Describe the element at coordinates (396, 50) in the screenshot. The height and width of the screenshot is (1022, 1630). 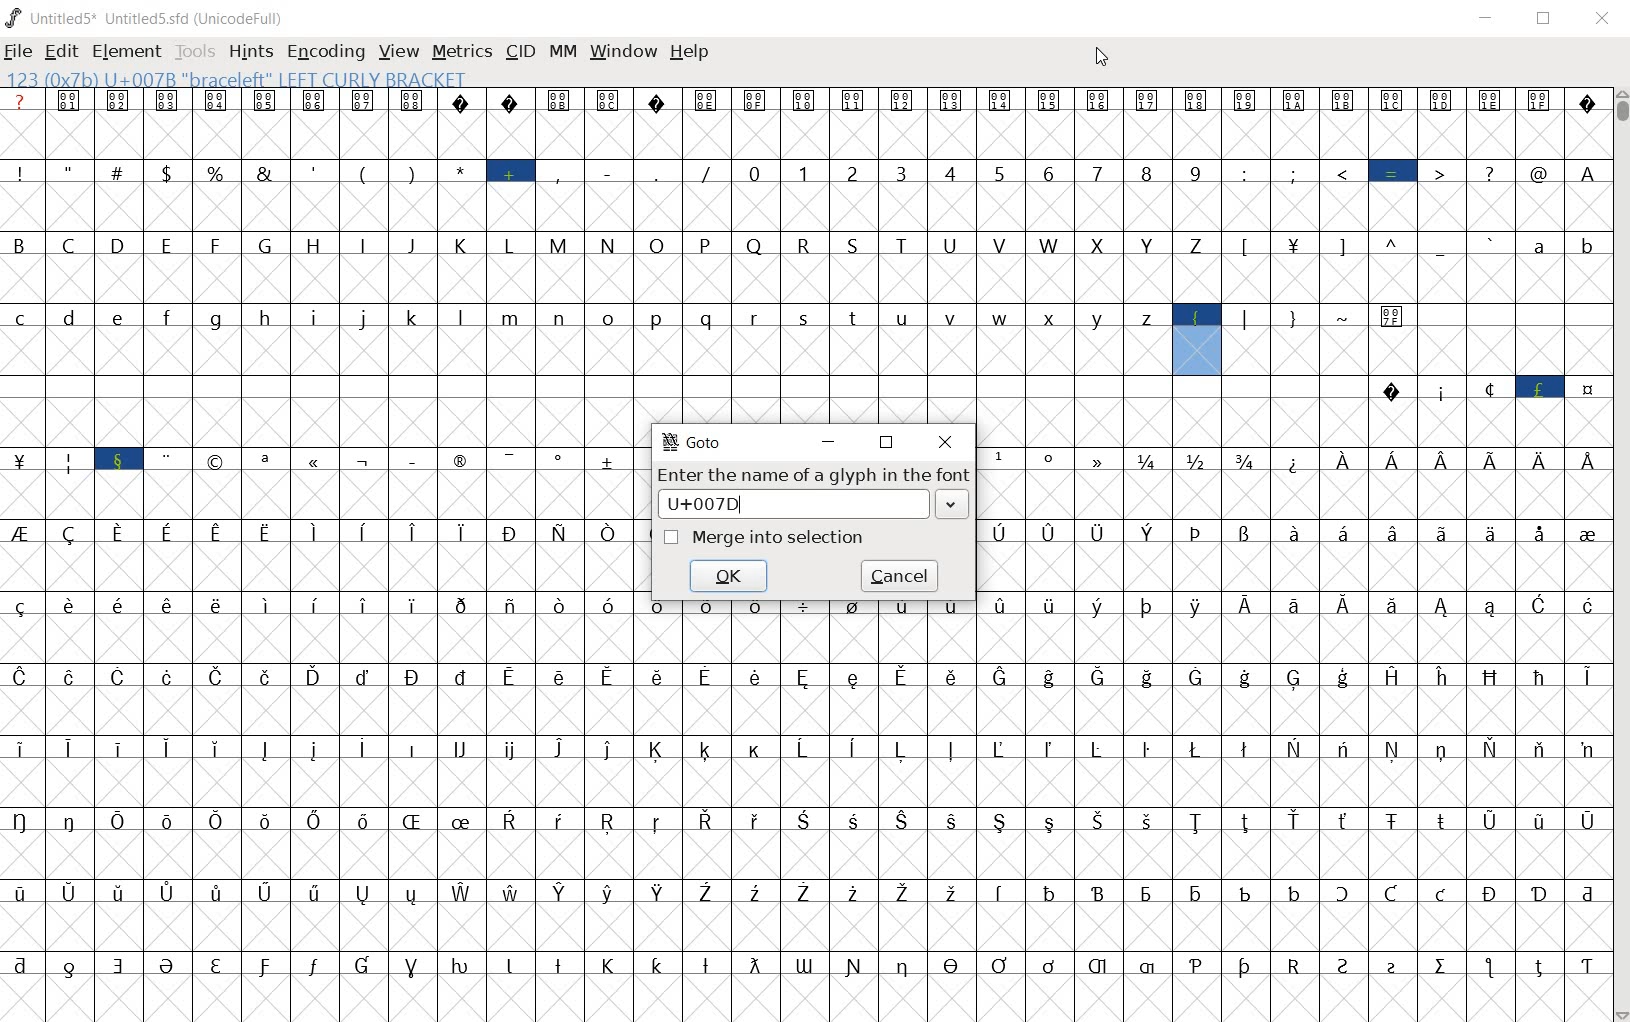
I see `VIEW` at that location.